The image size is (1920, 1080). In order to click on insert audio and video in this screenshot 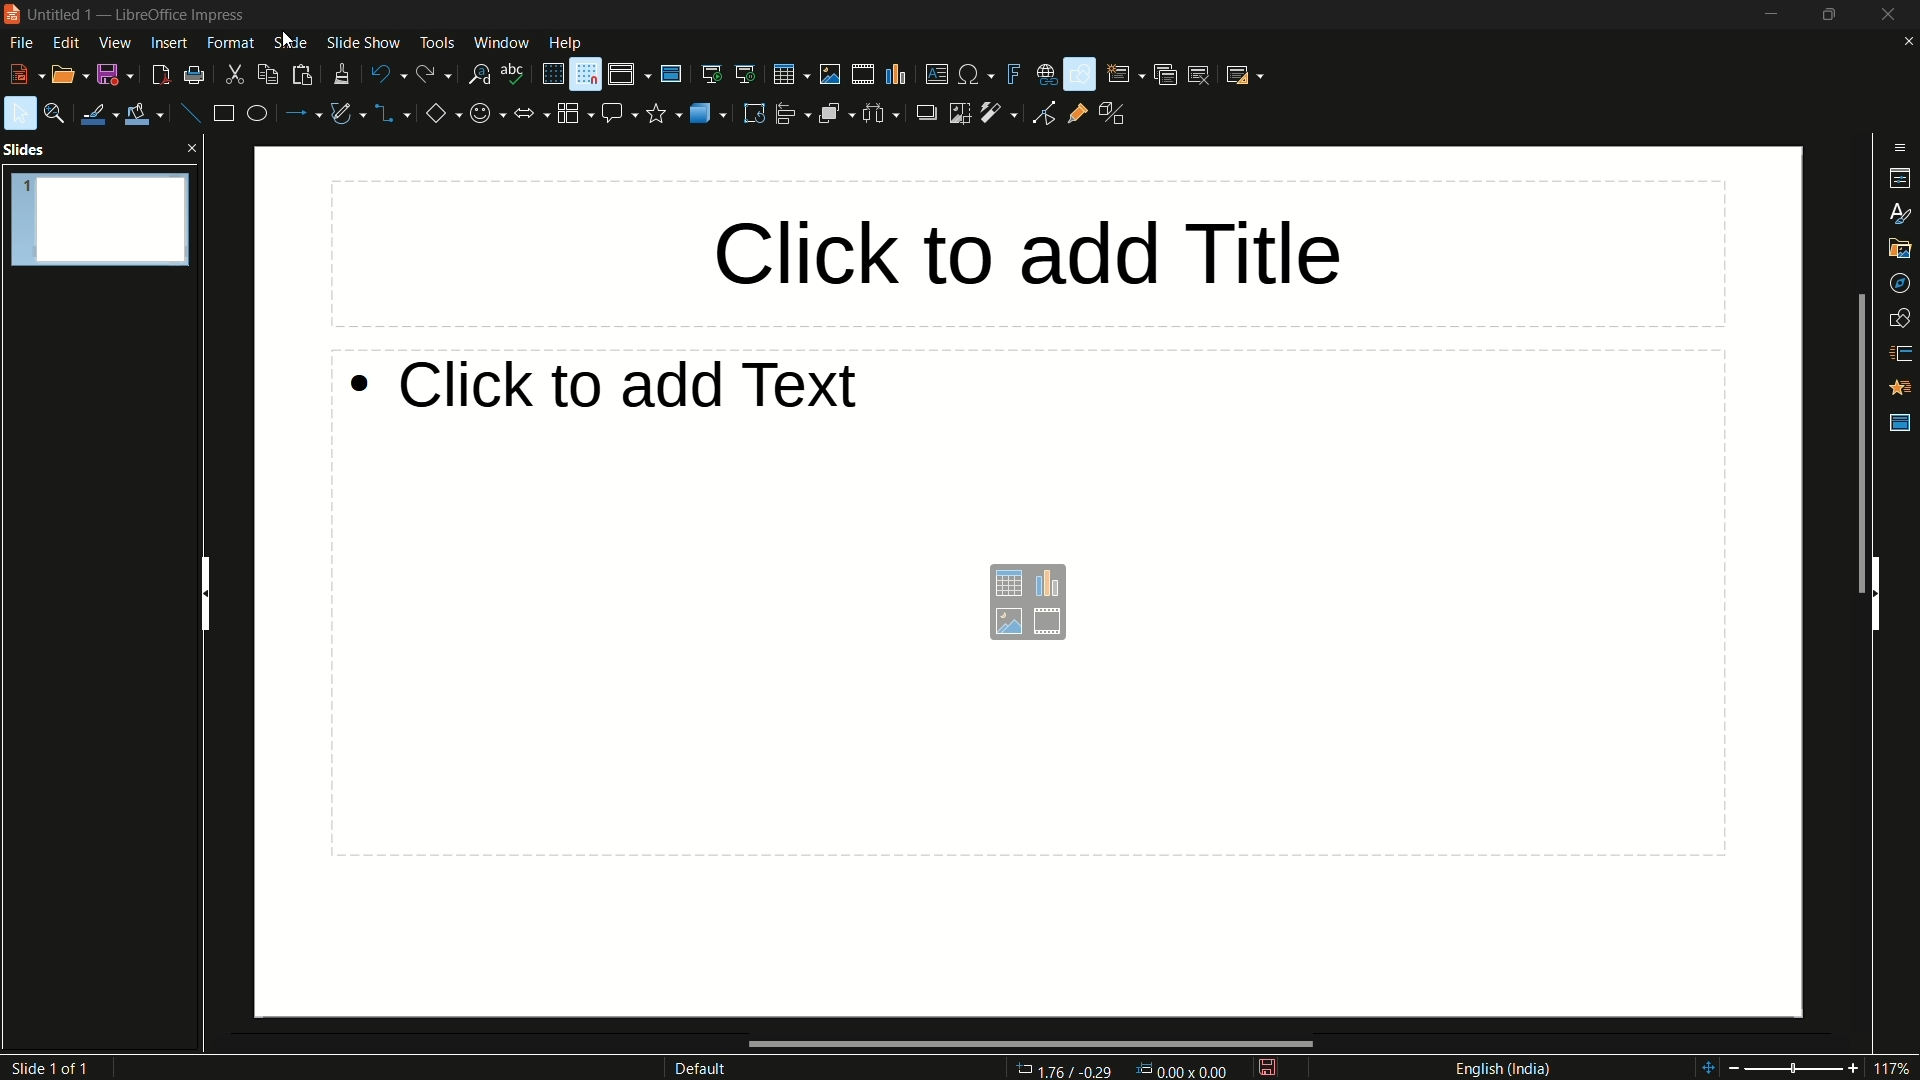, I will do `click(1048, 624)`.